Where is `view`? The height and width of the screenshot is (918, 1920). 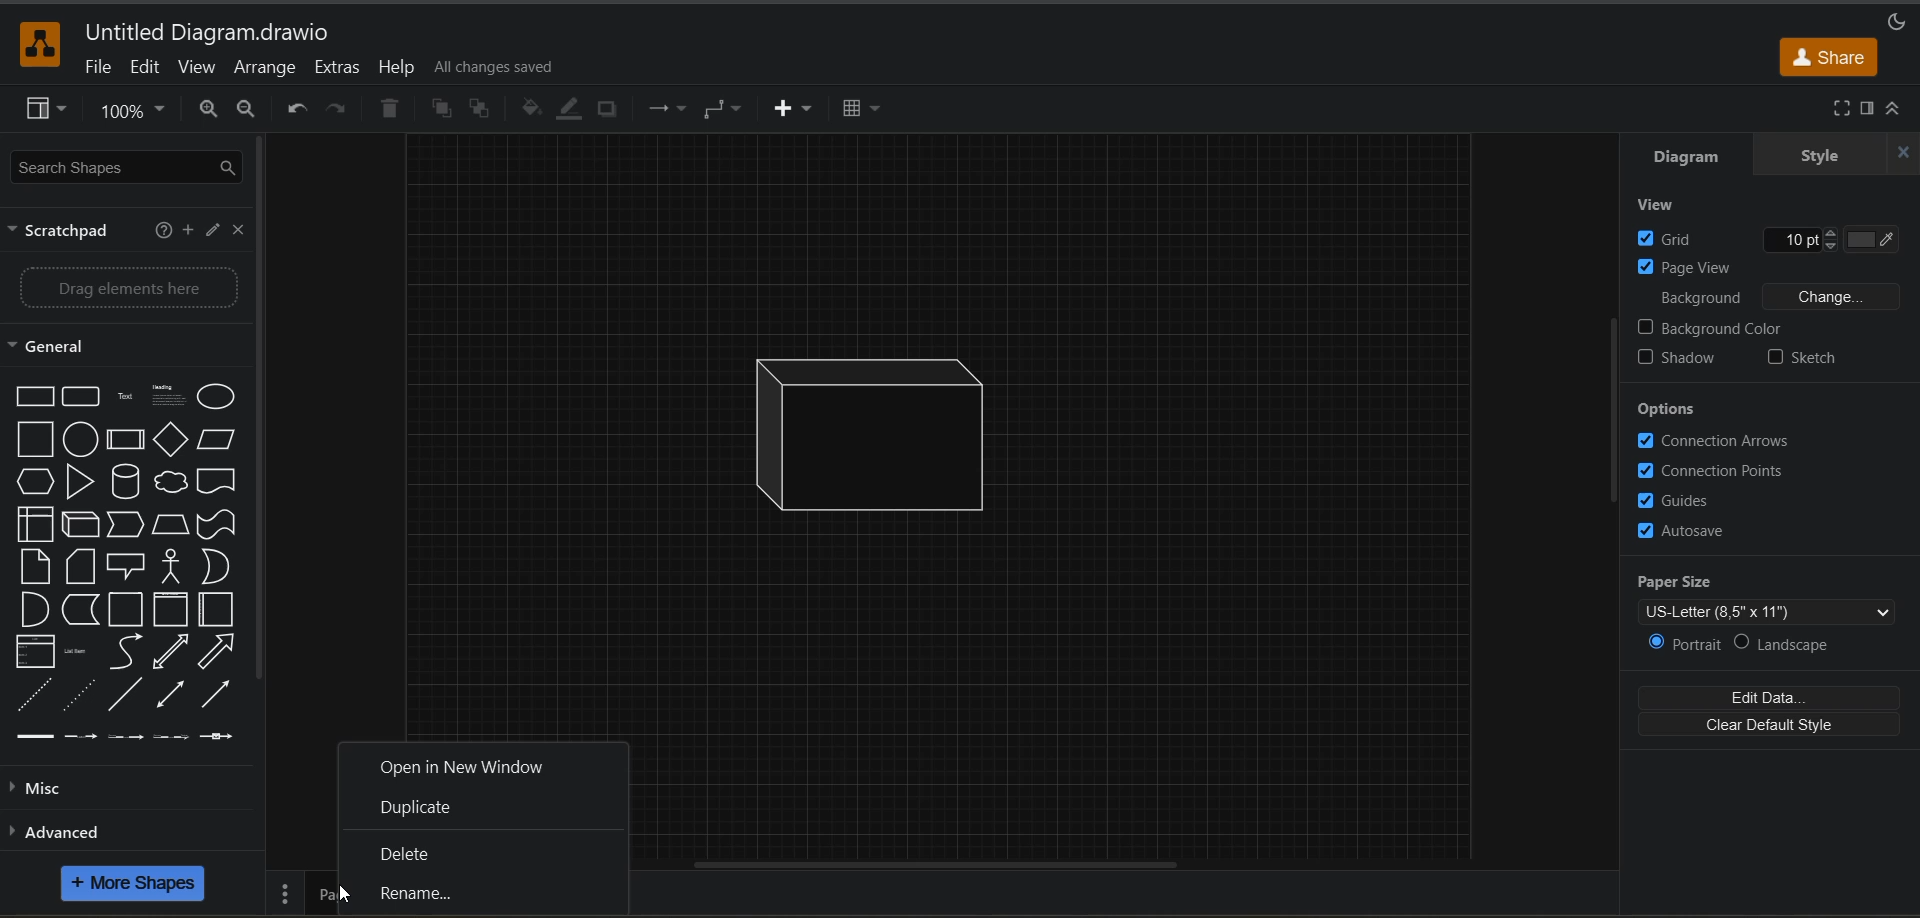
view is located at coordinates (197, 68).